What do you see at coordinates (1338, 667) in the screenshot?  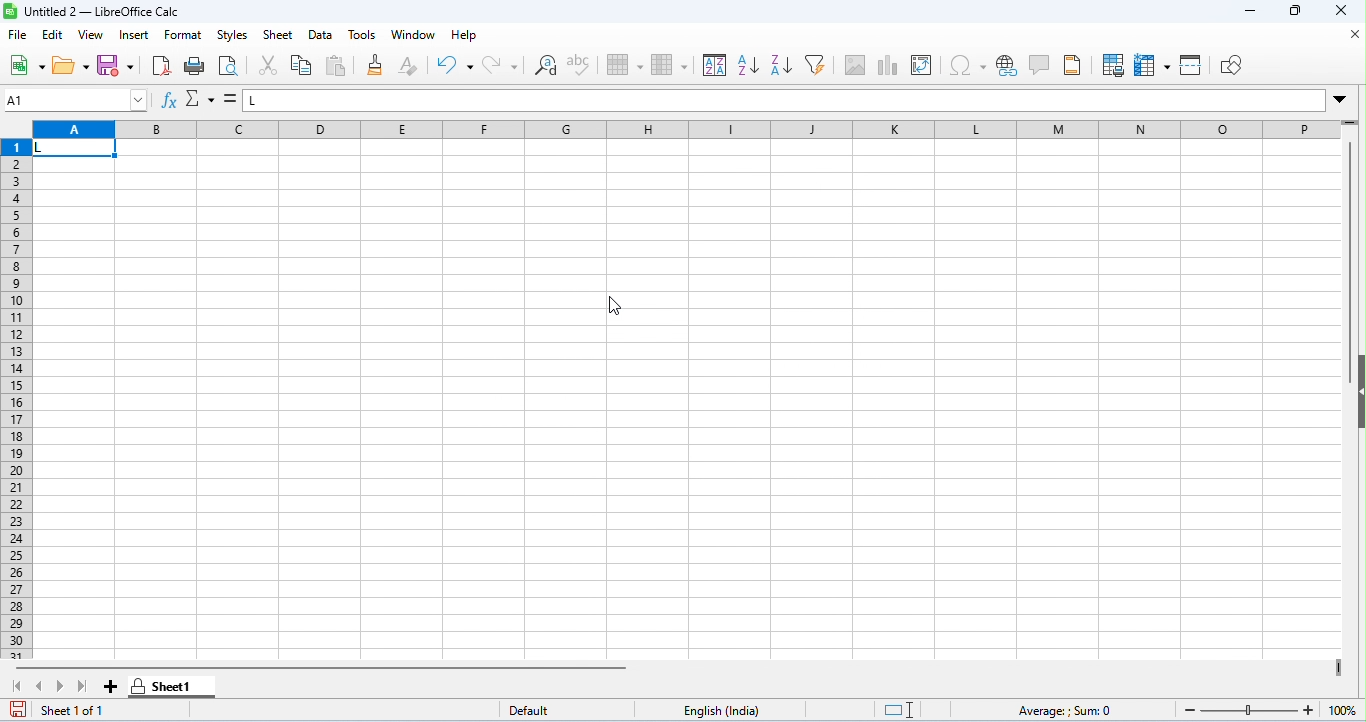 I see `drag to view next columns` at bounding box center [1338, 667].